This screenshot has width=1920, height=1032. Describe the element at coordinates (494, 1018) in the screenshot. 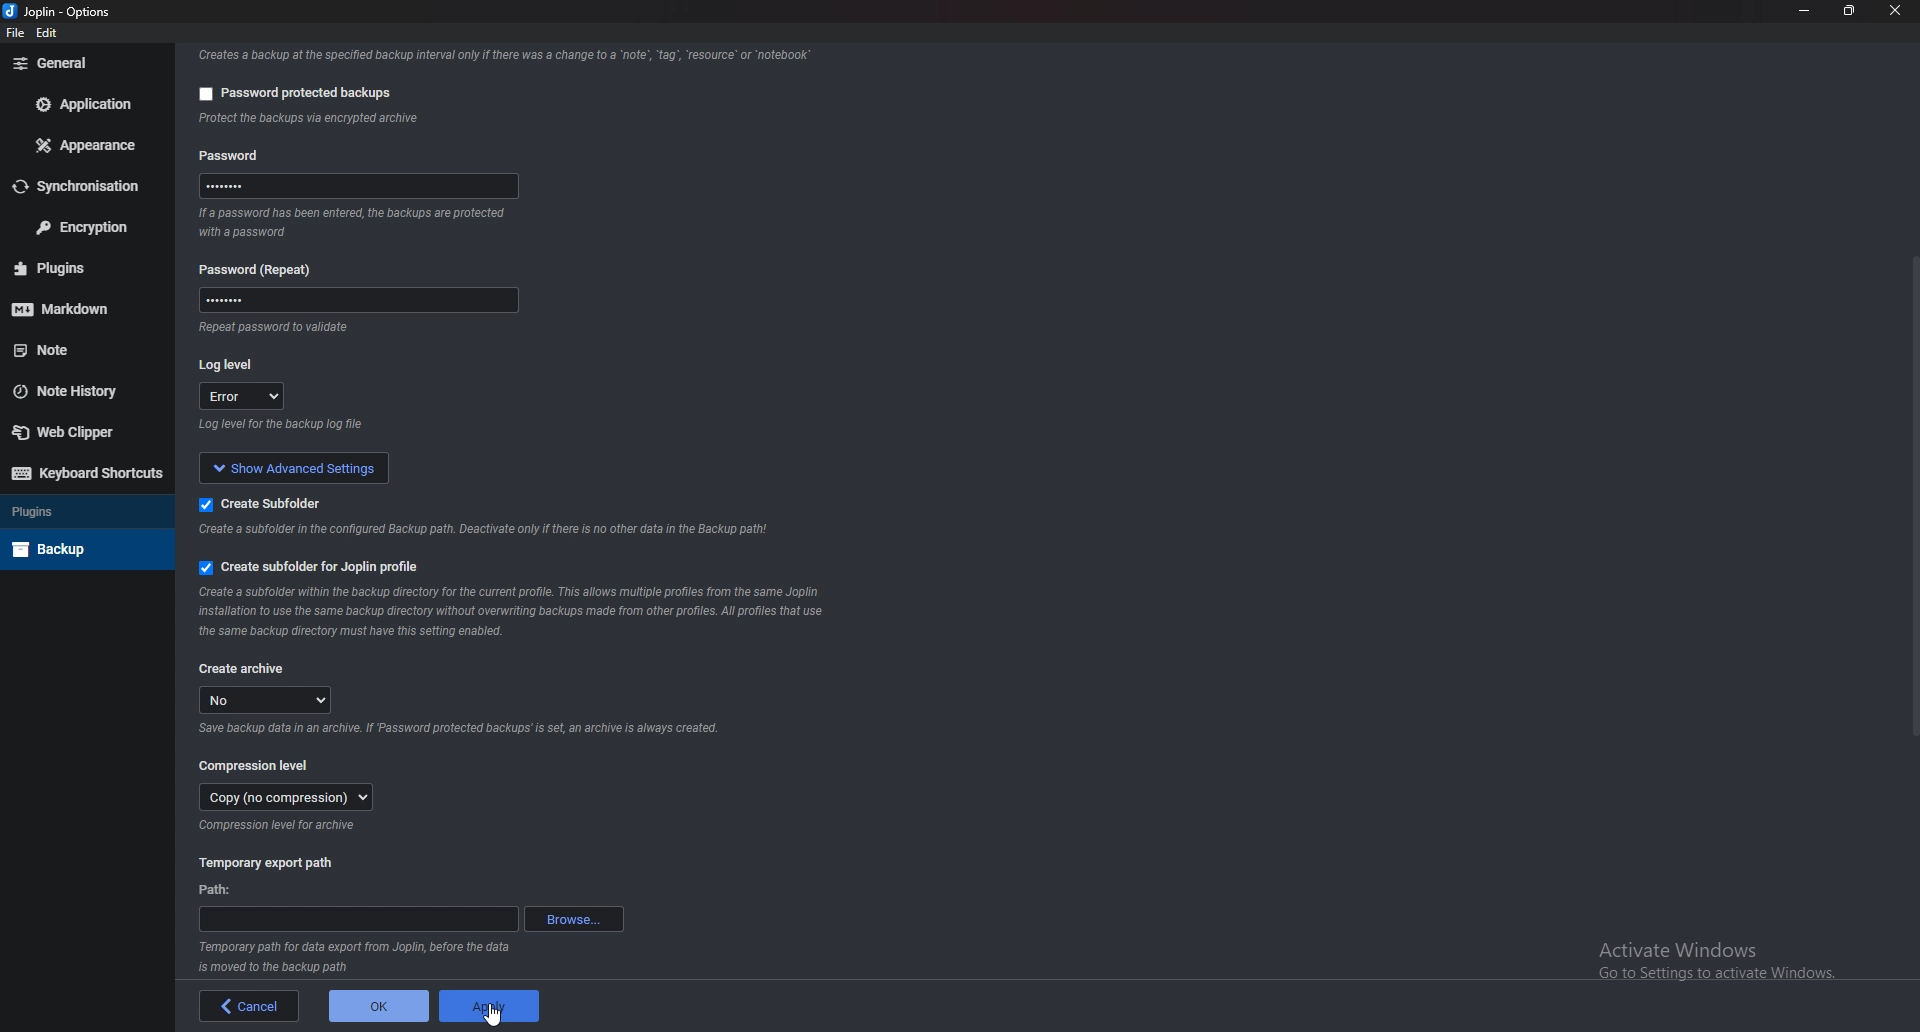

I see `Cursor` at that location.